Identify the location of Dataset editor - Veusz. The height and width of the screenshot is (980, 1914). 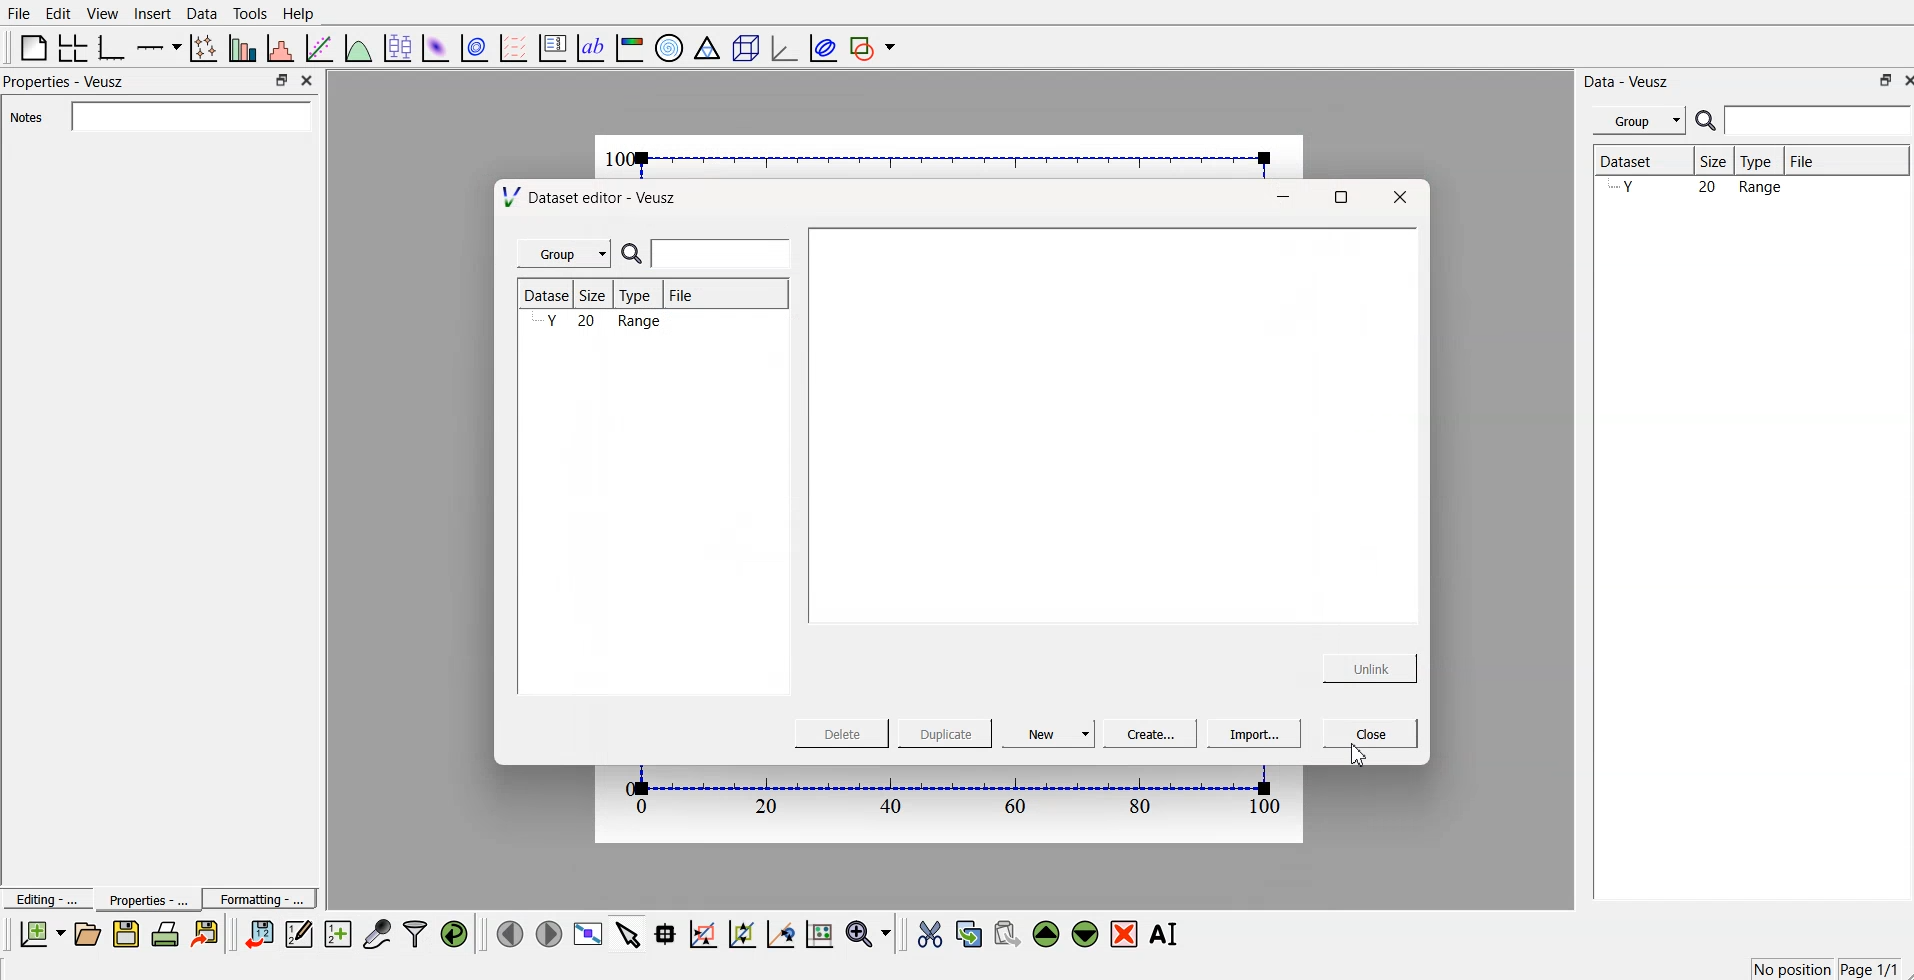
(595, 199).